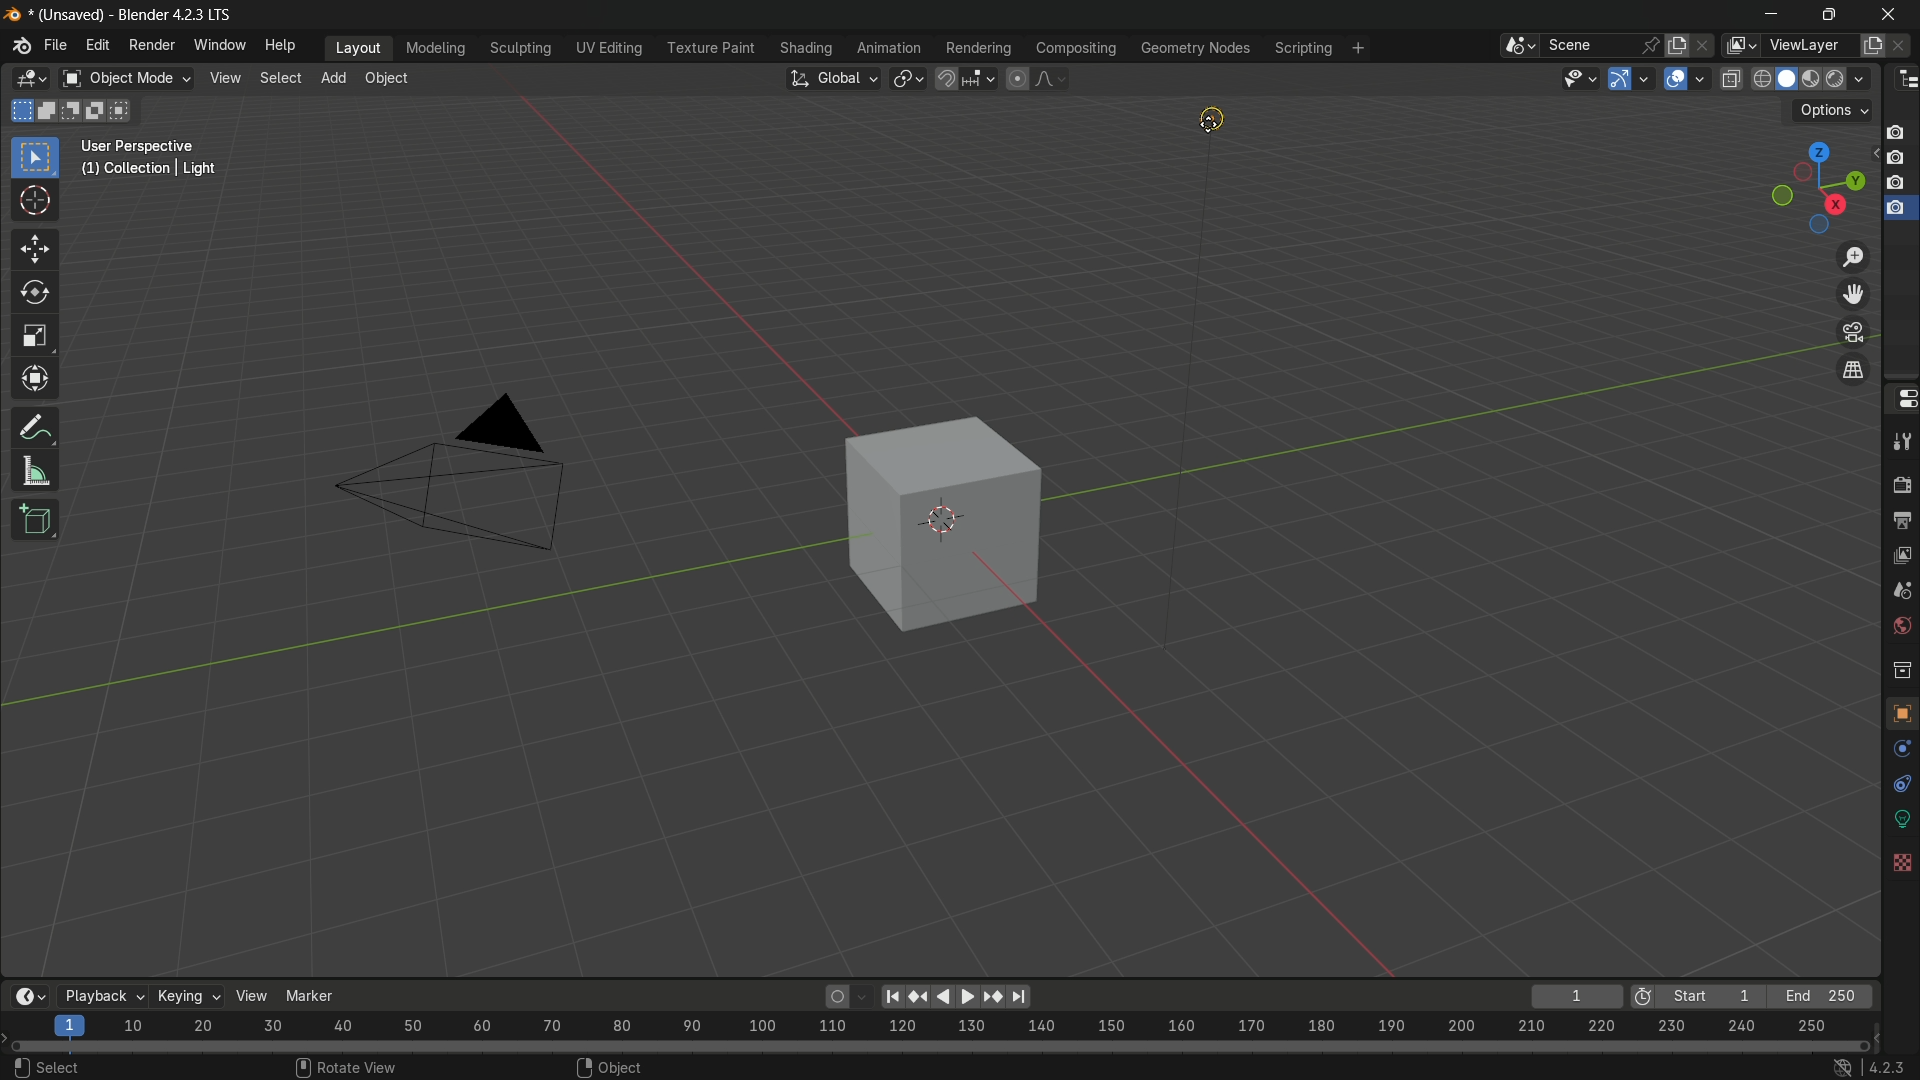  What do you see at coordinates (1573, 995) in the screenshot?
I see `current key frame` at bounding box center [1573, 995].